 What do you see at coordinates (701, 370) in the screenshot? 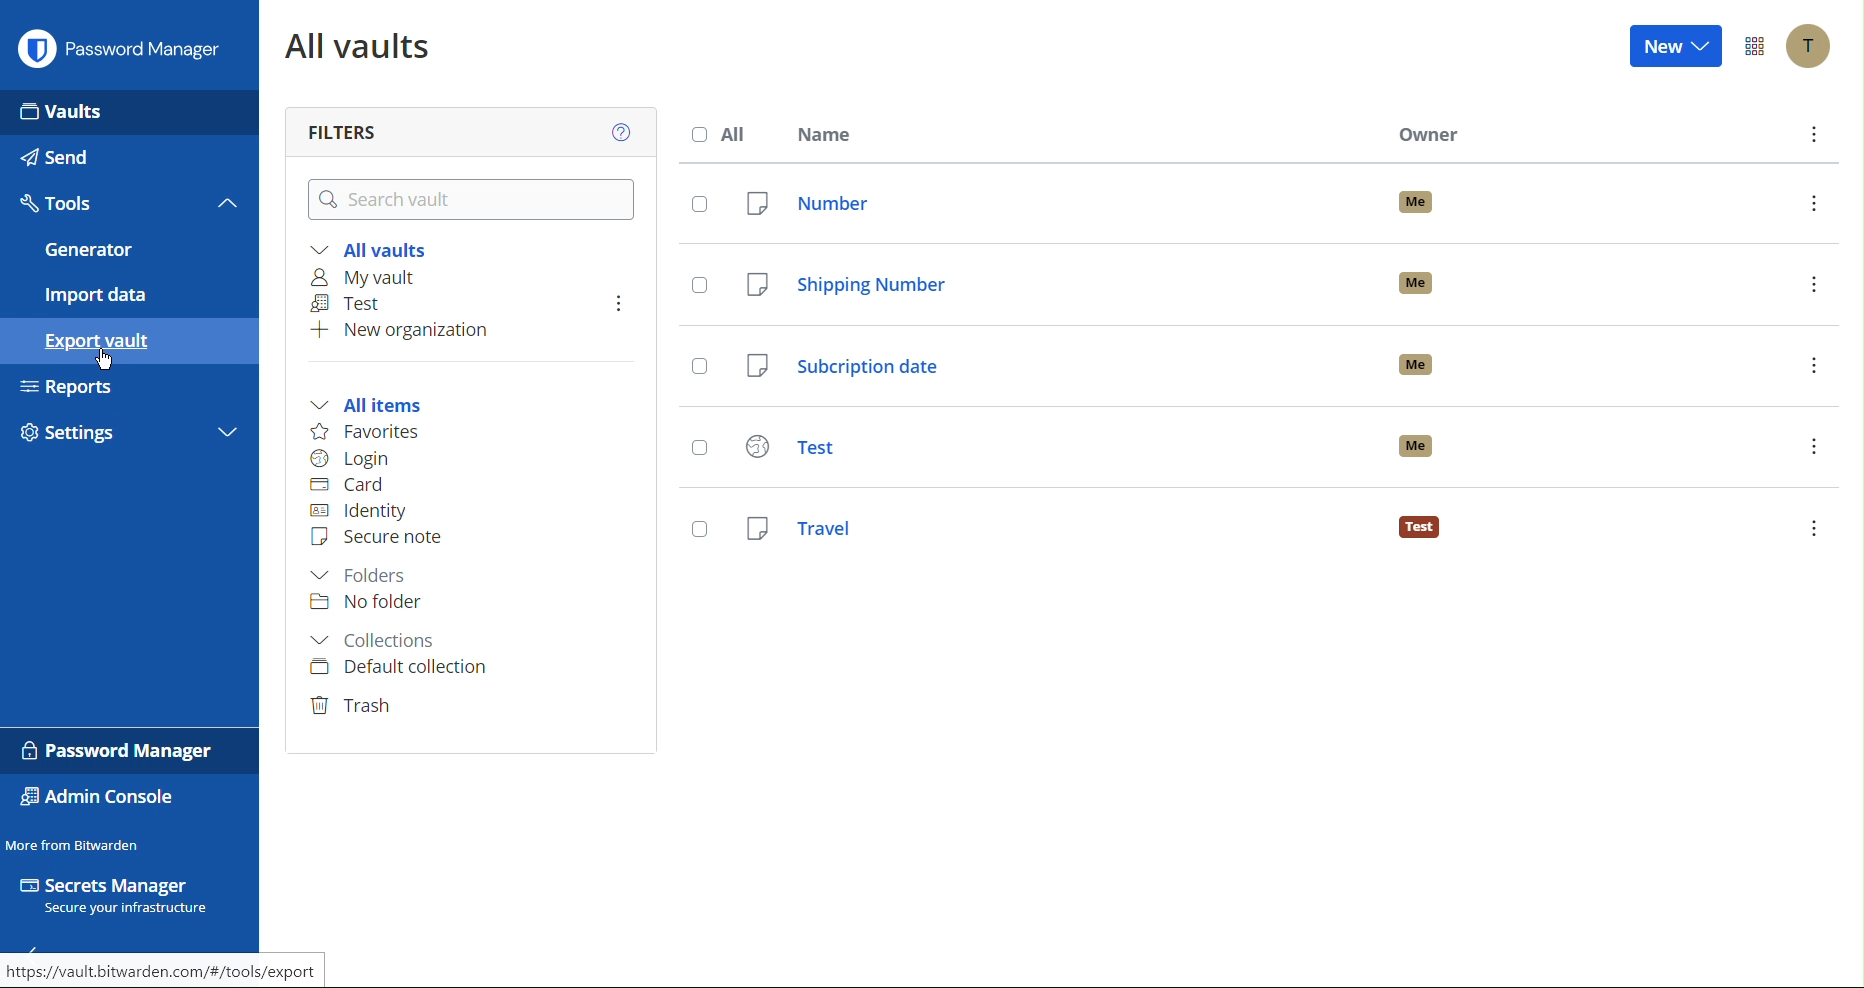
I see `` at bounding box center [701, 370].